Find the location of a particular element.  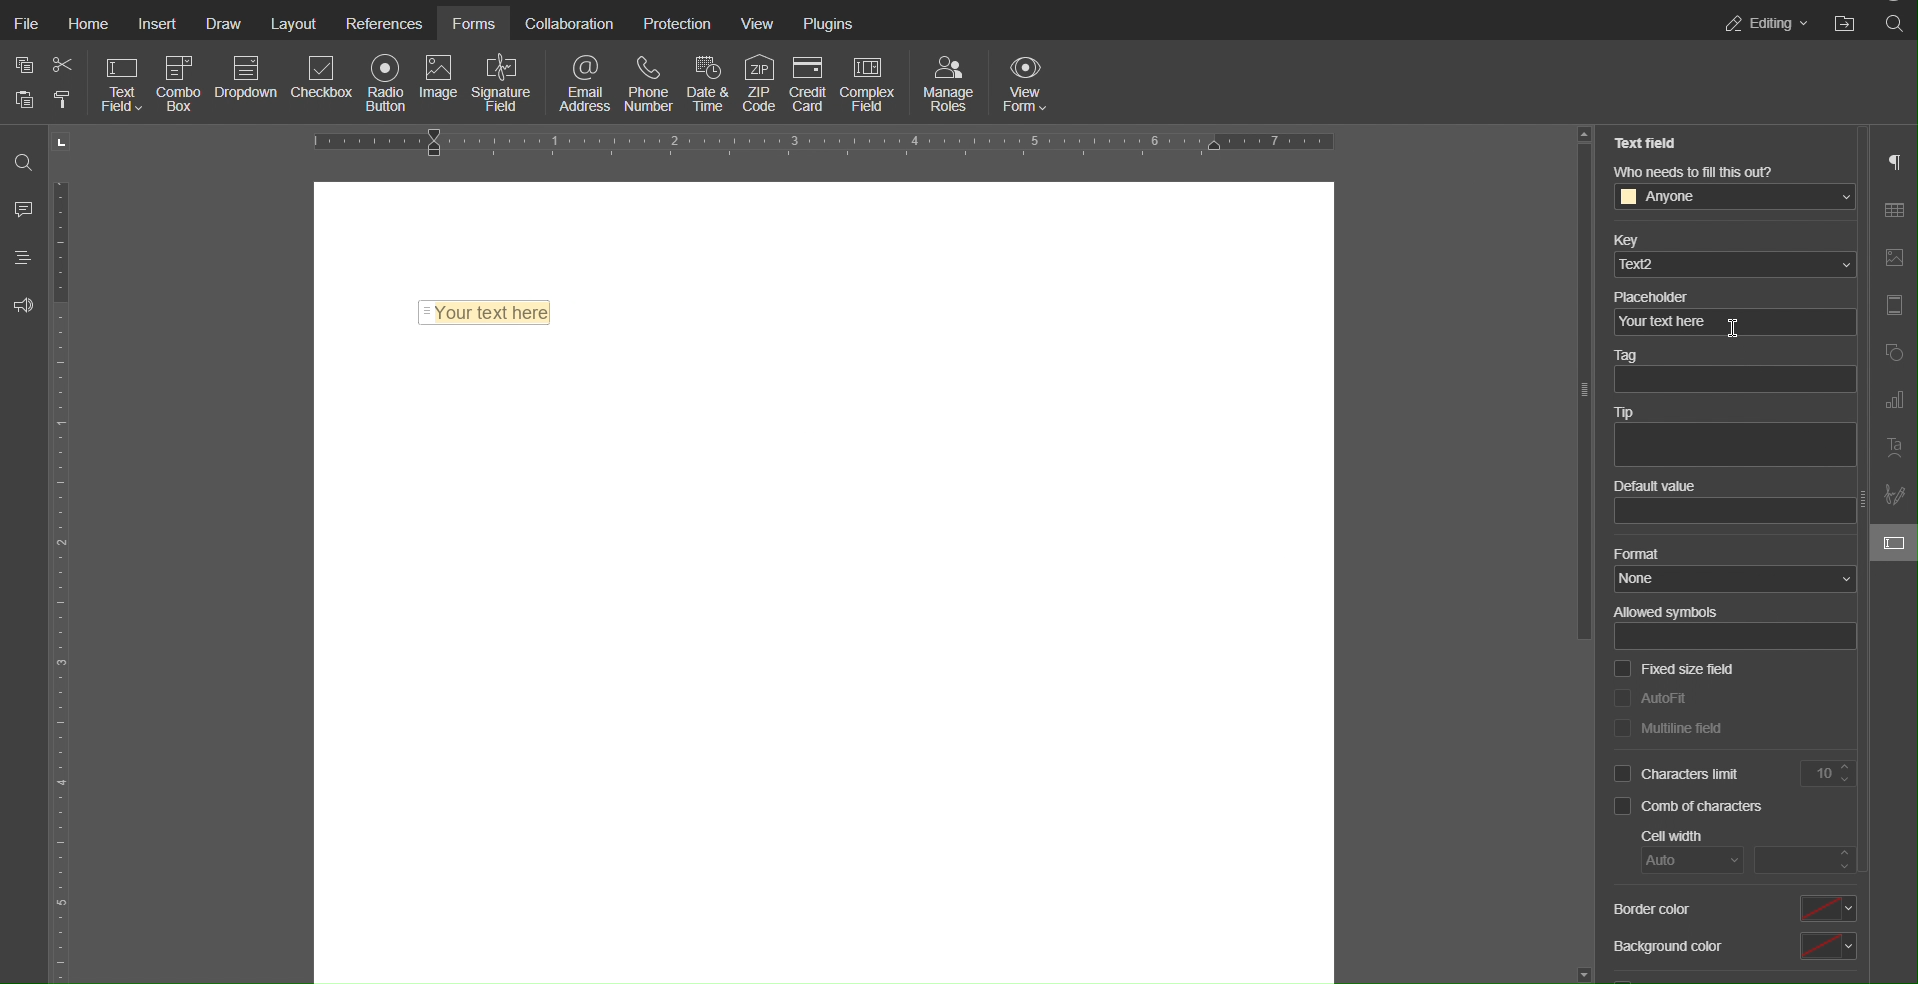

View is located at coordinates (759, 24).